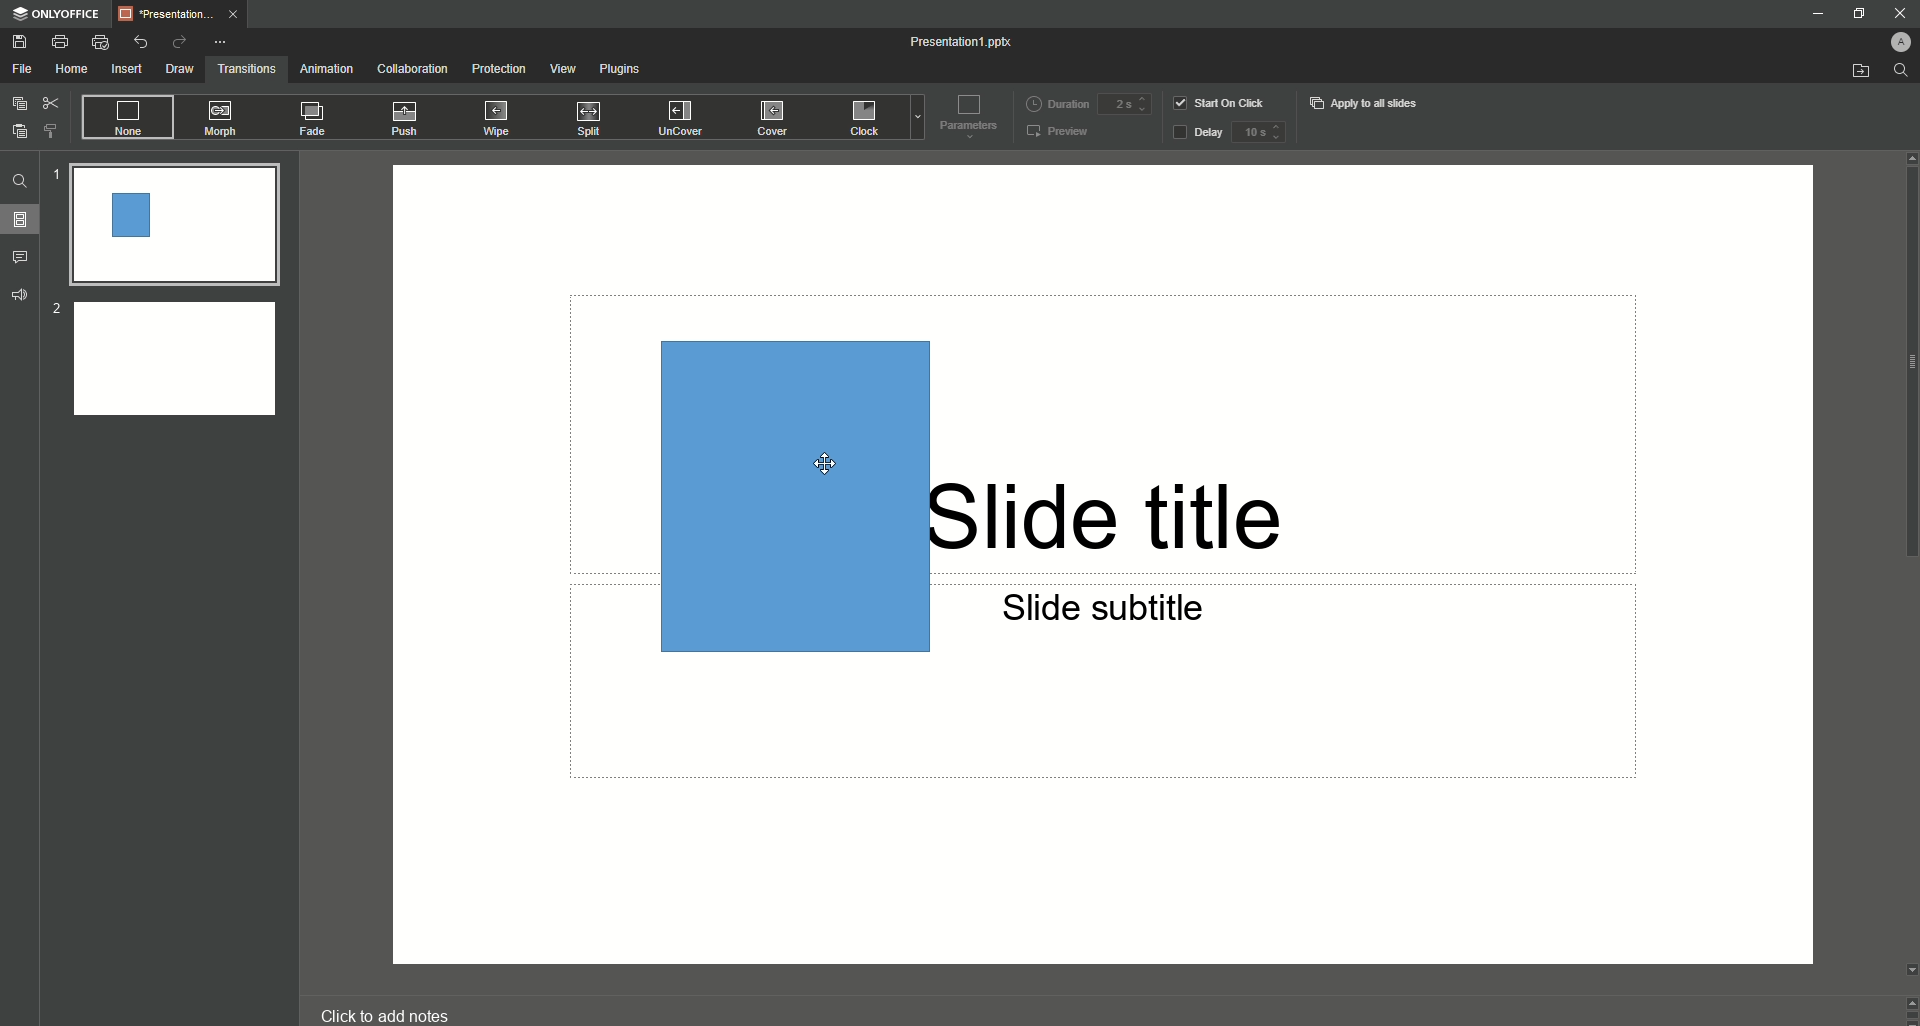  Describe the element at coordinates (1908, 363) in the screenshot. I see `scroll bar` at that location.